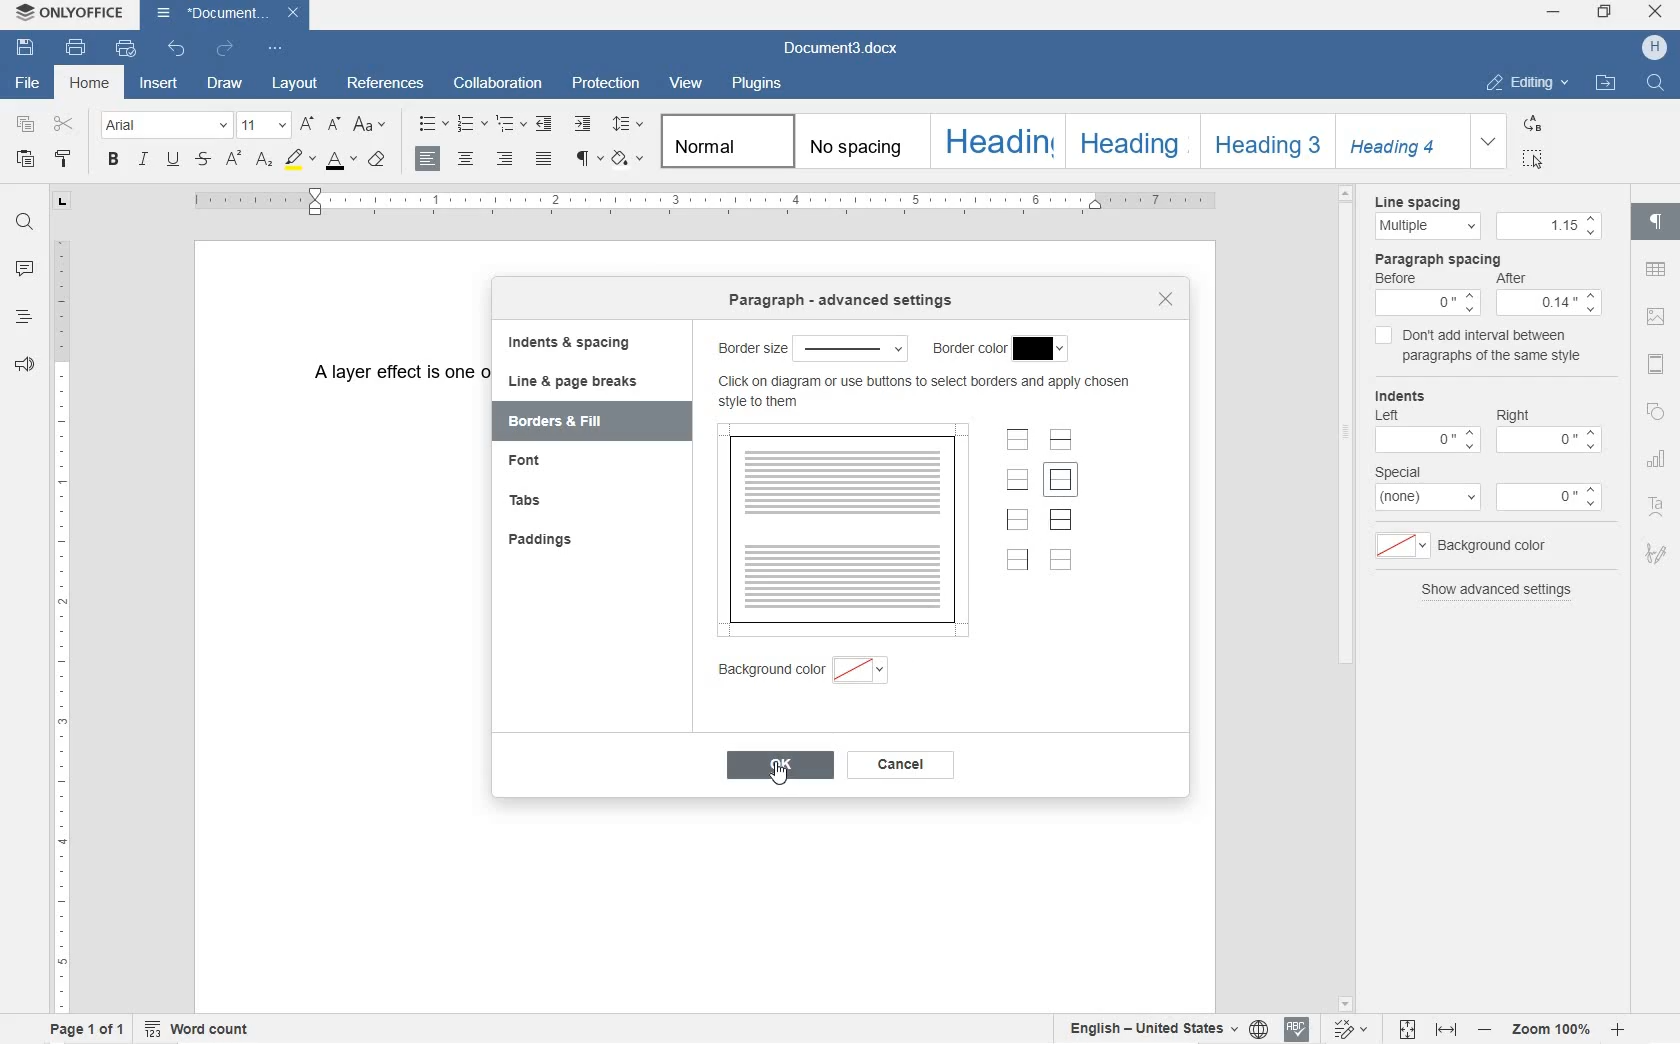  I want to click on SHADING, so click(629, 157).